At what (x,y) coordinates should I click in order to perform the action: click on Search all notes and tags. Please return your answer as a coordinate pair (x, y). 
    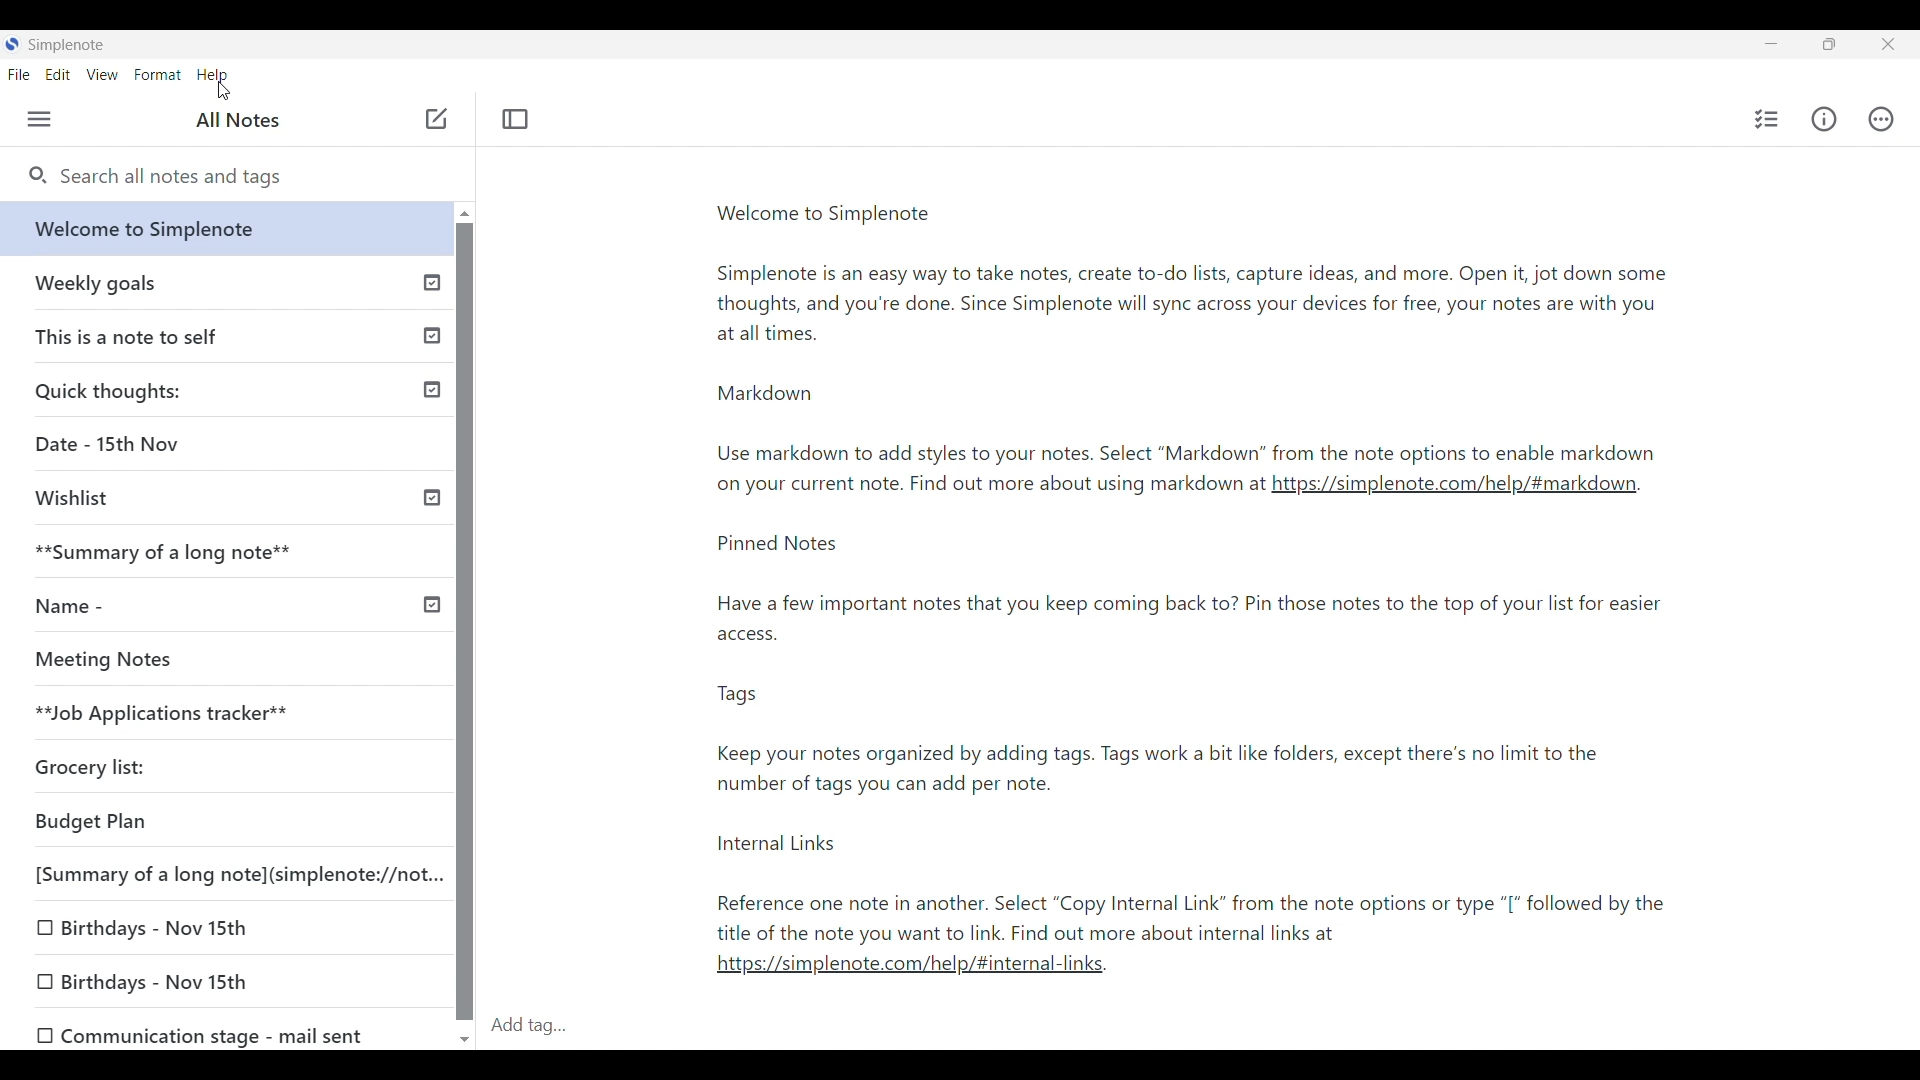
    Looking at the image, I should click on (236, 178).